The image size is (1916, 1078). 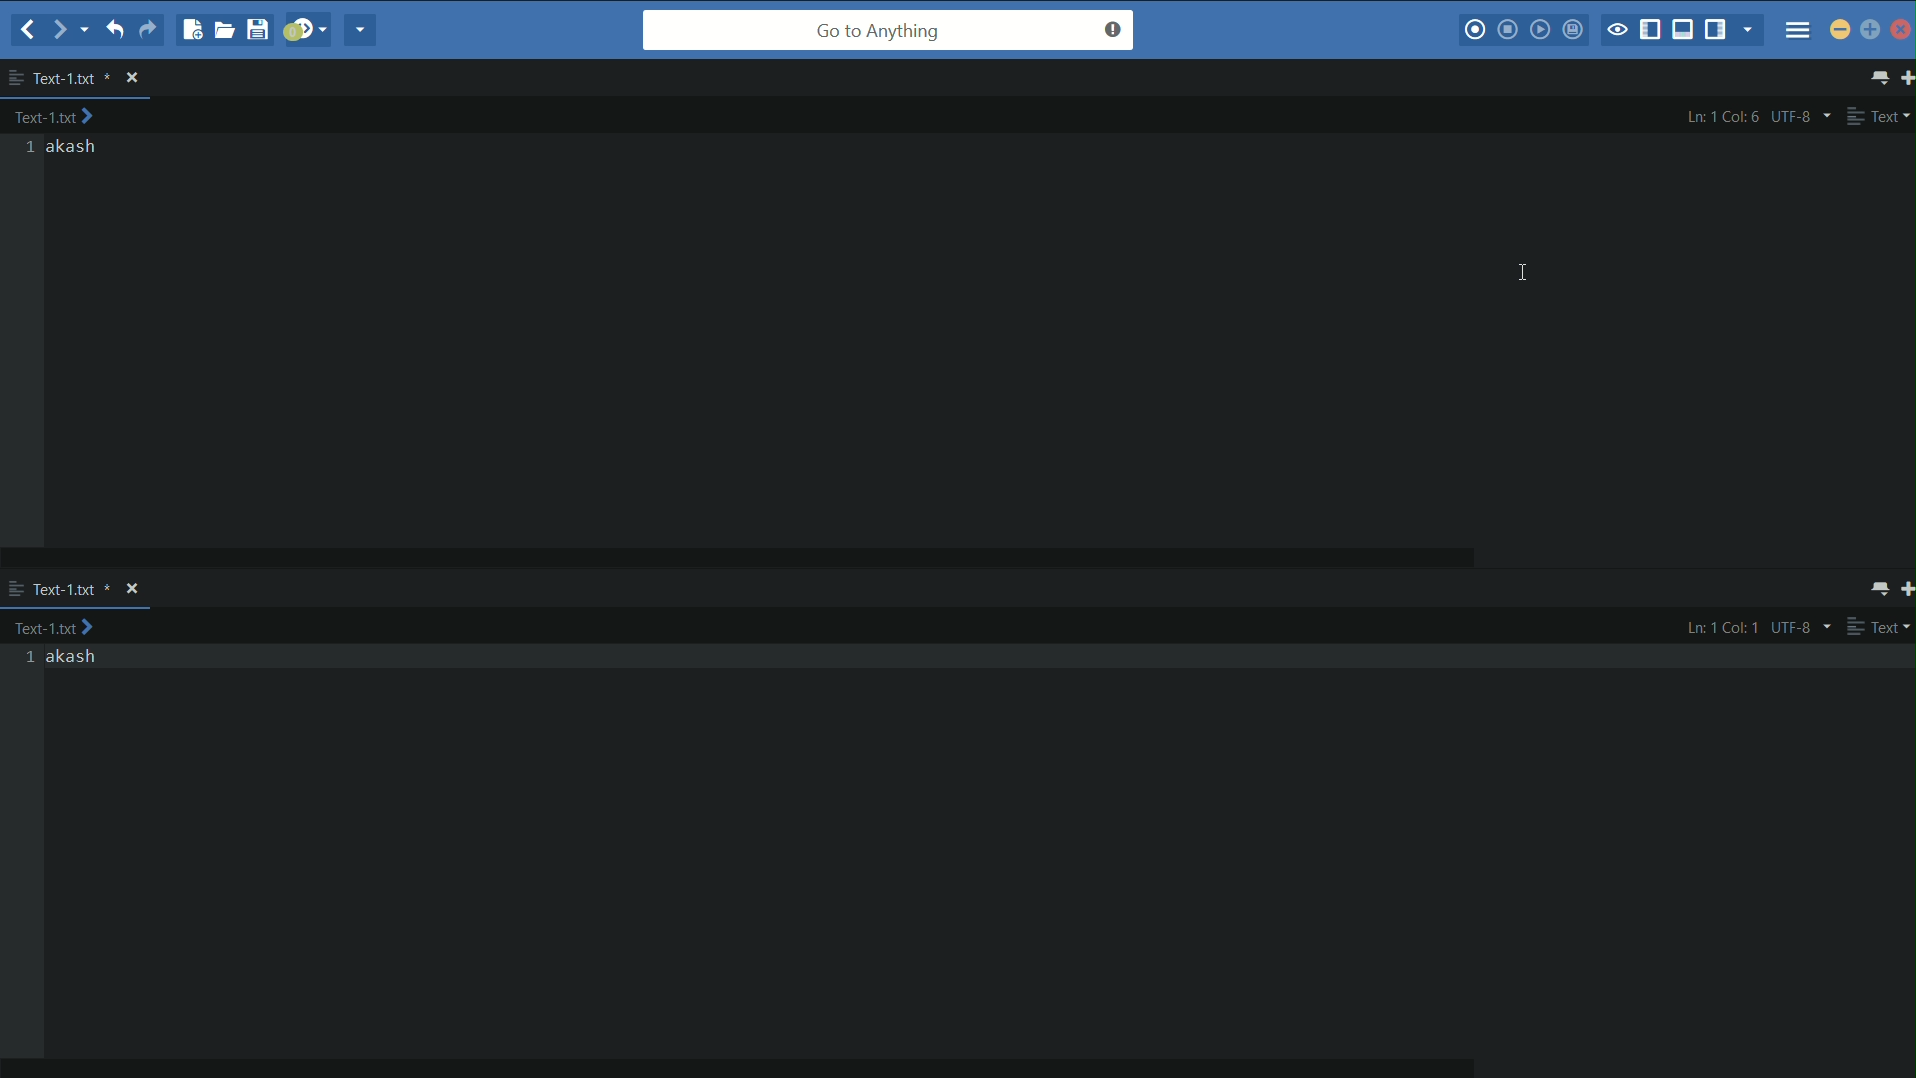 What do you see at coordinates (132, 588) in the screenshot?
I see `close file` at bounding box center [132, 588].